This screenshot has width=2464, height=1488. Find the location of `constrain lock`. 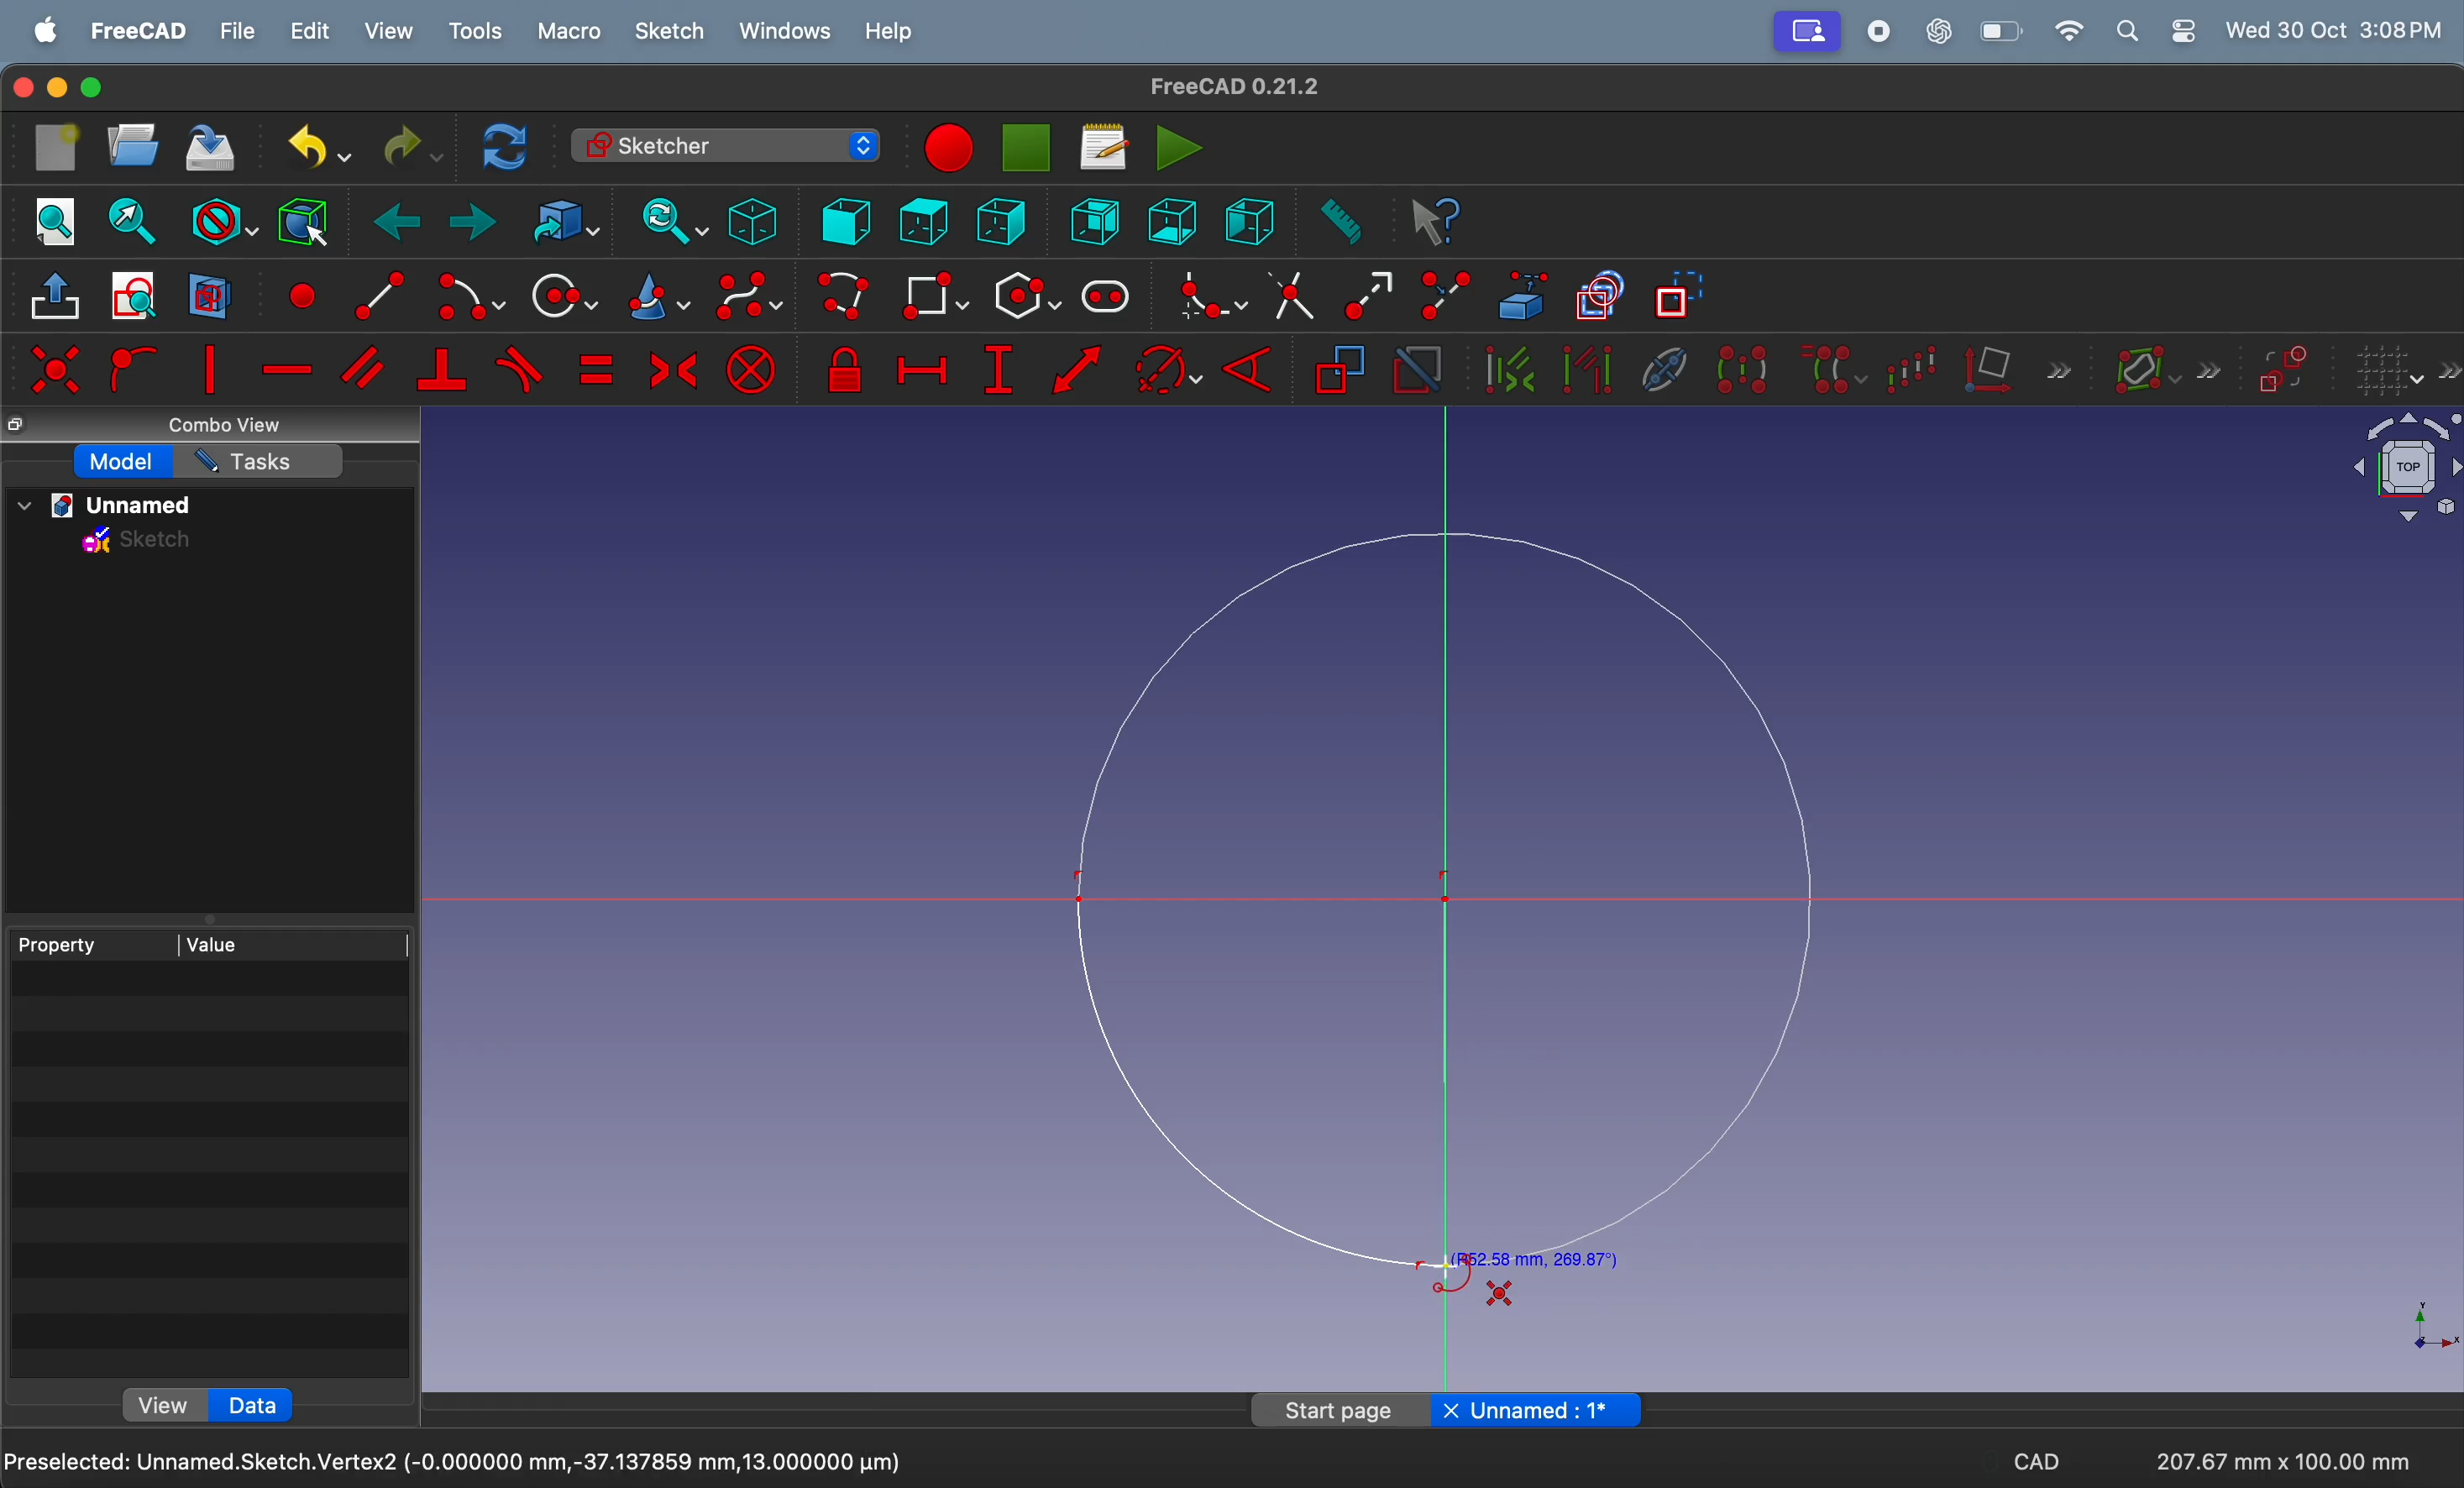

constrain lock is located at coordinates (849, 371).